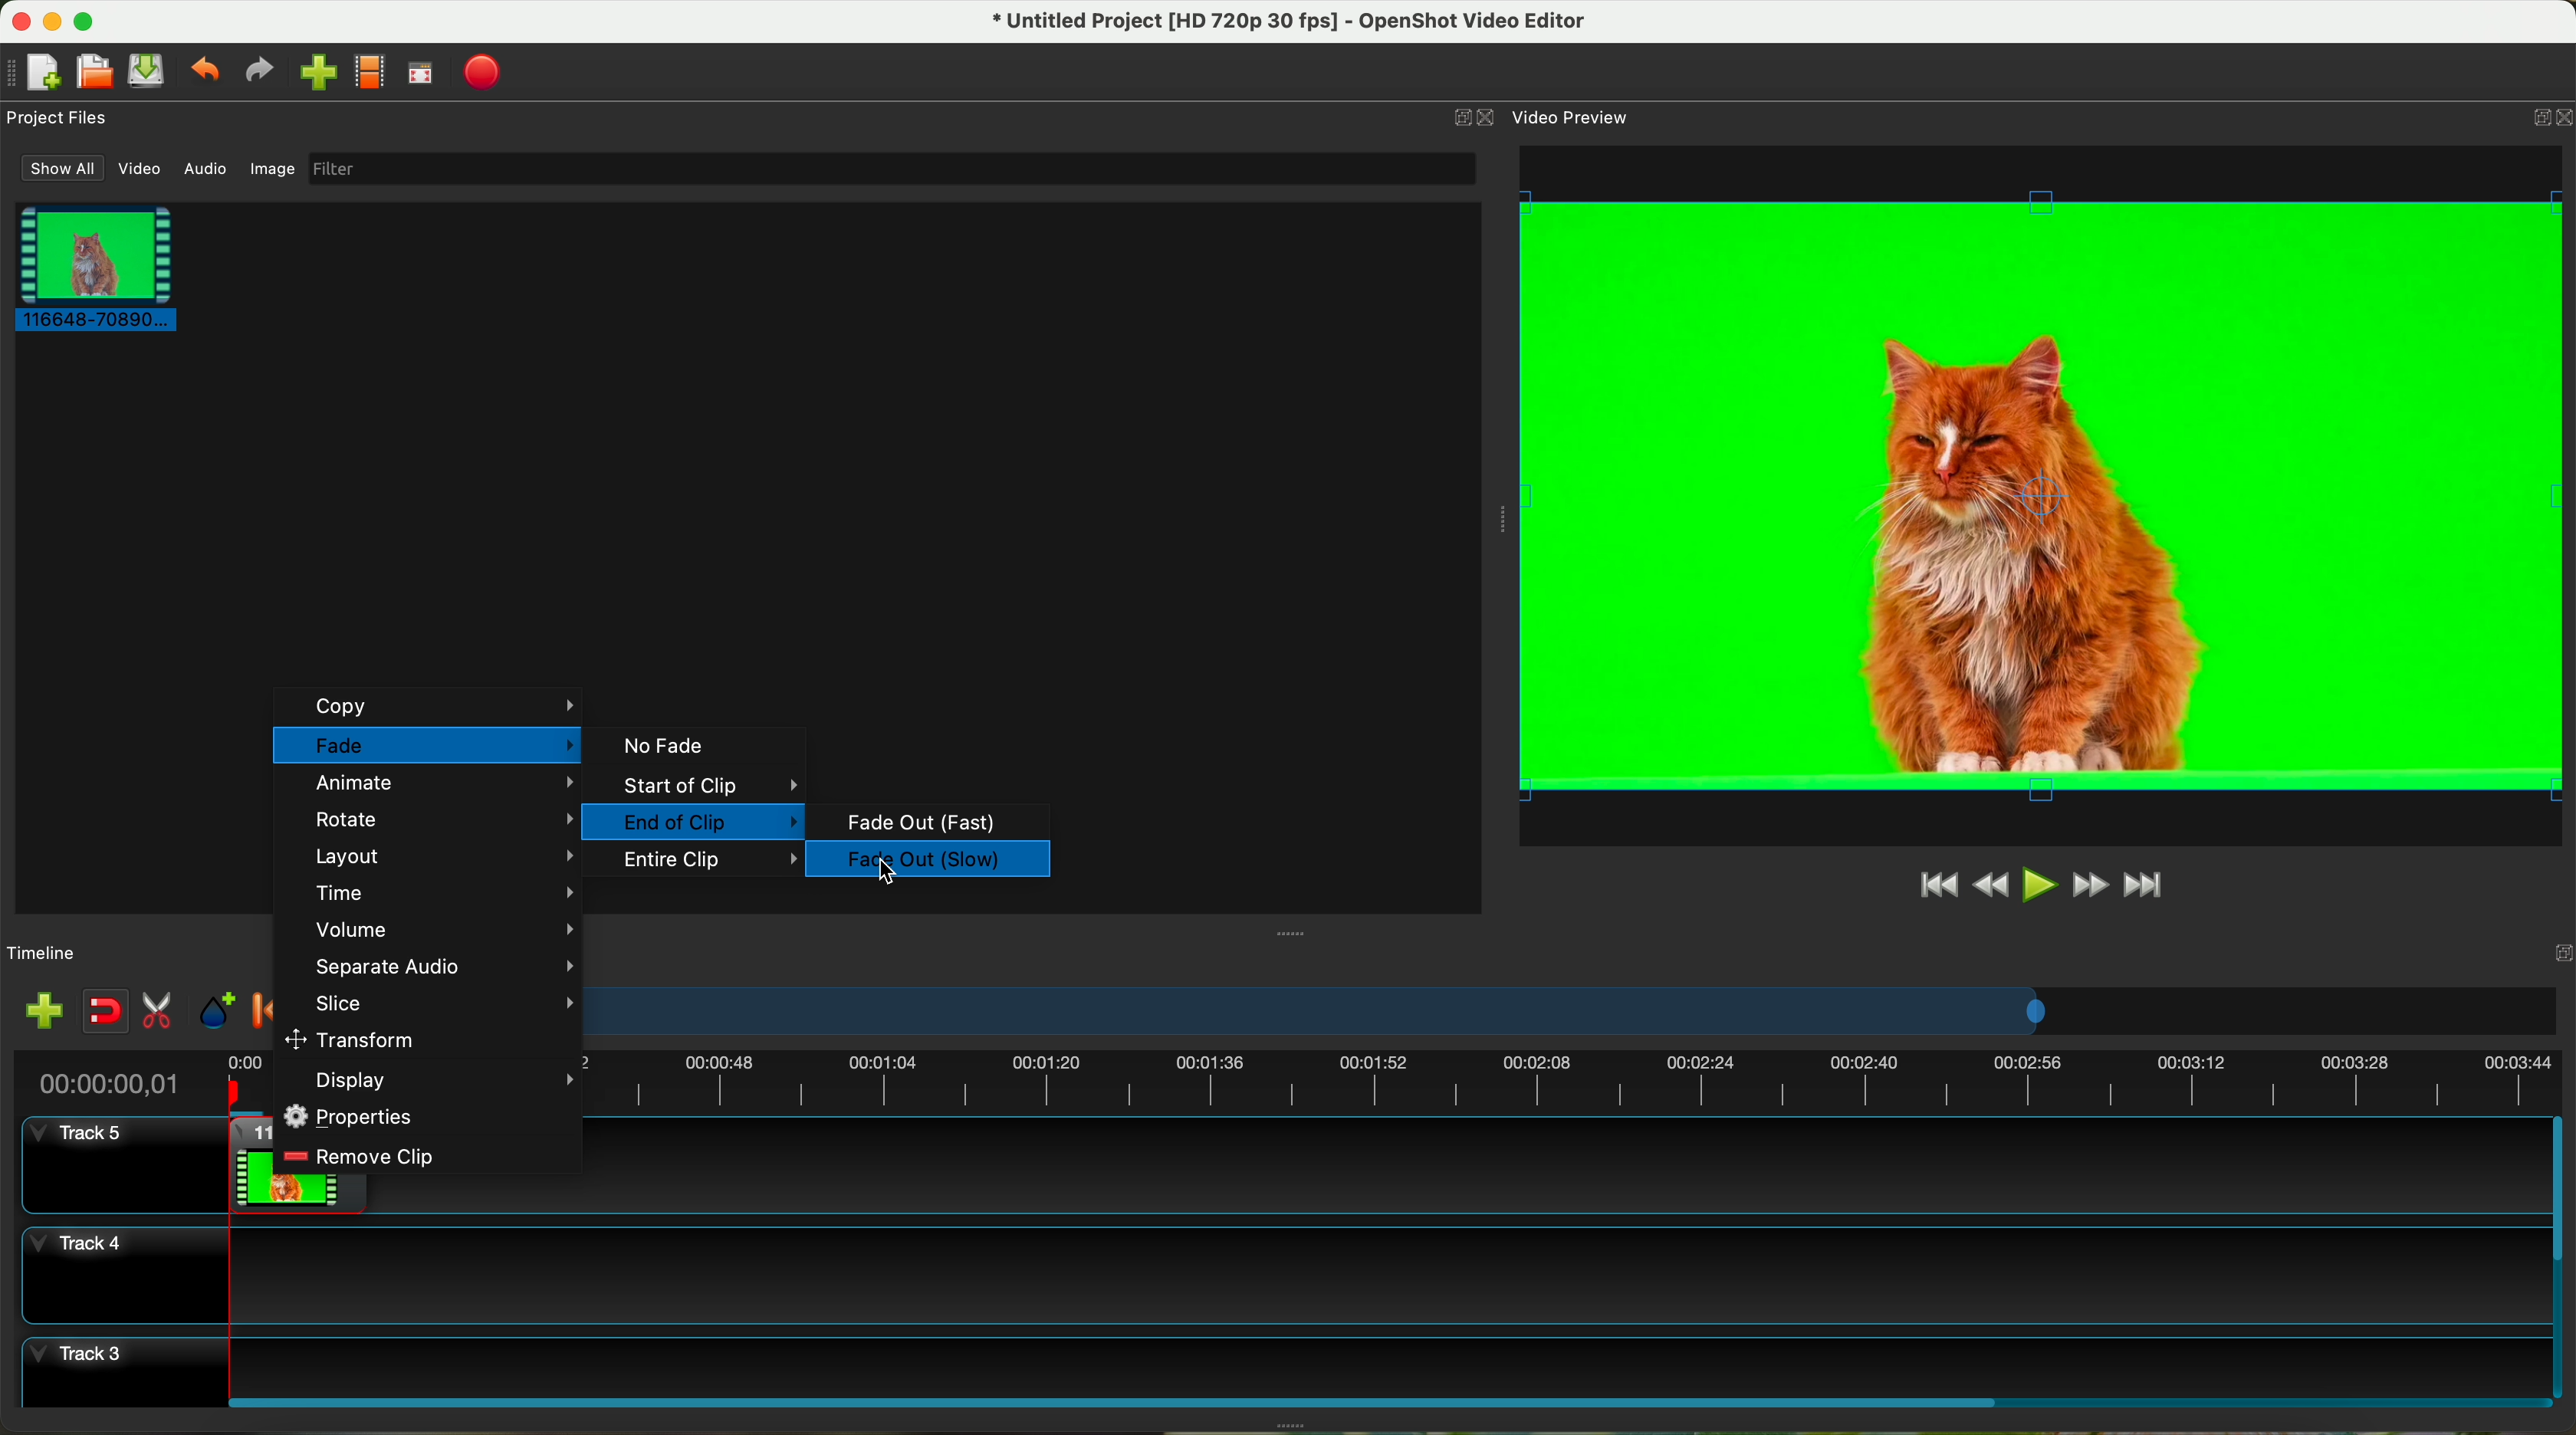  I want to click on disable snapping, so click(106, 1011).